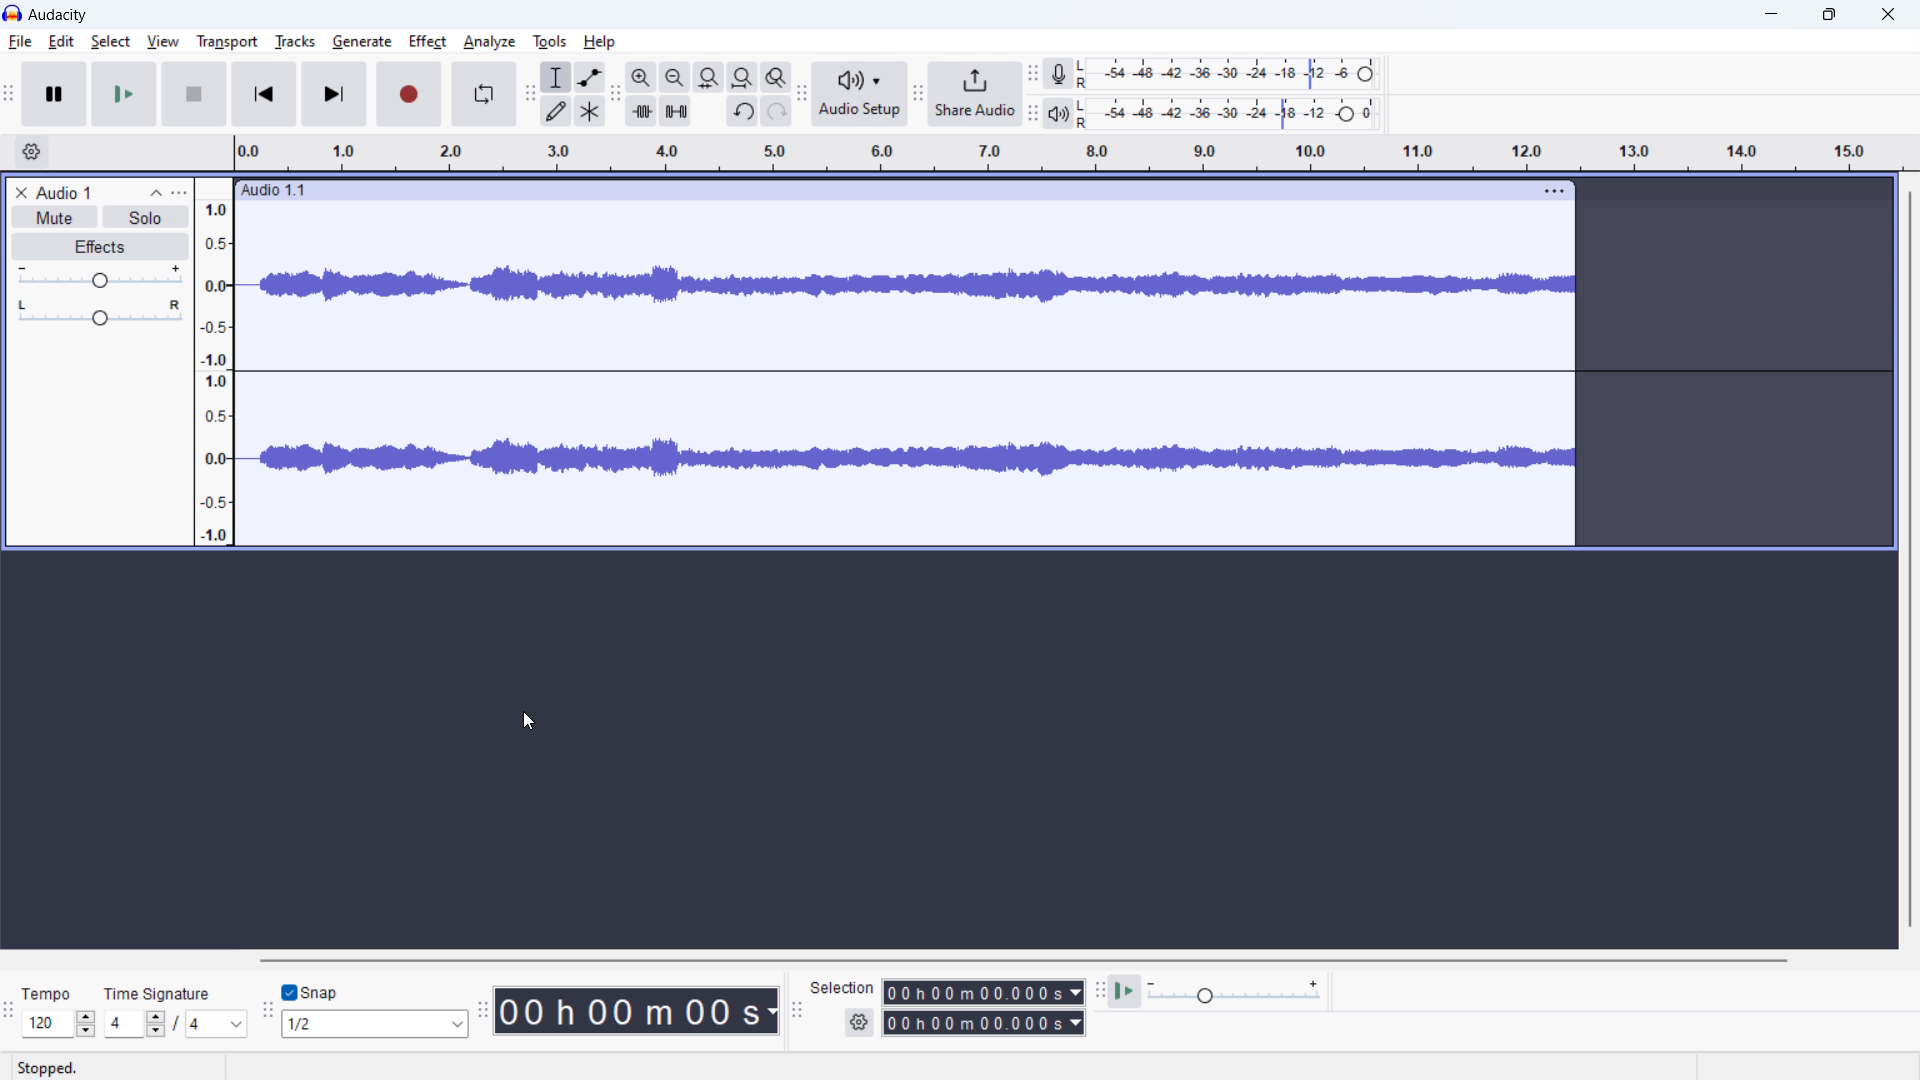 This screenshot has width=1920, height=1080. I want to click on silence audio selection, so click(676, 110).